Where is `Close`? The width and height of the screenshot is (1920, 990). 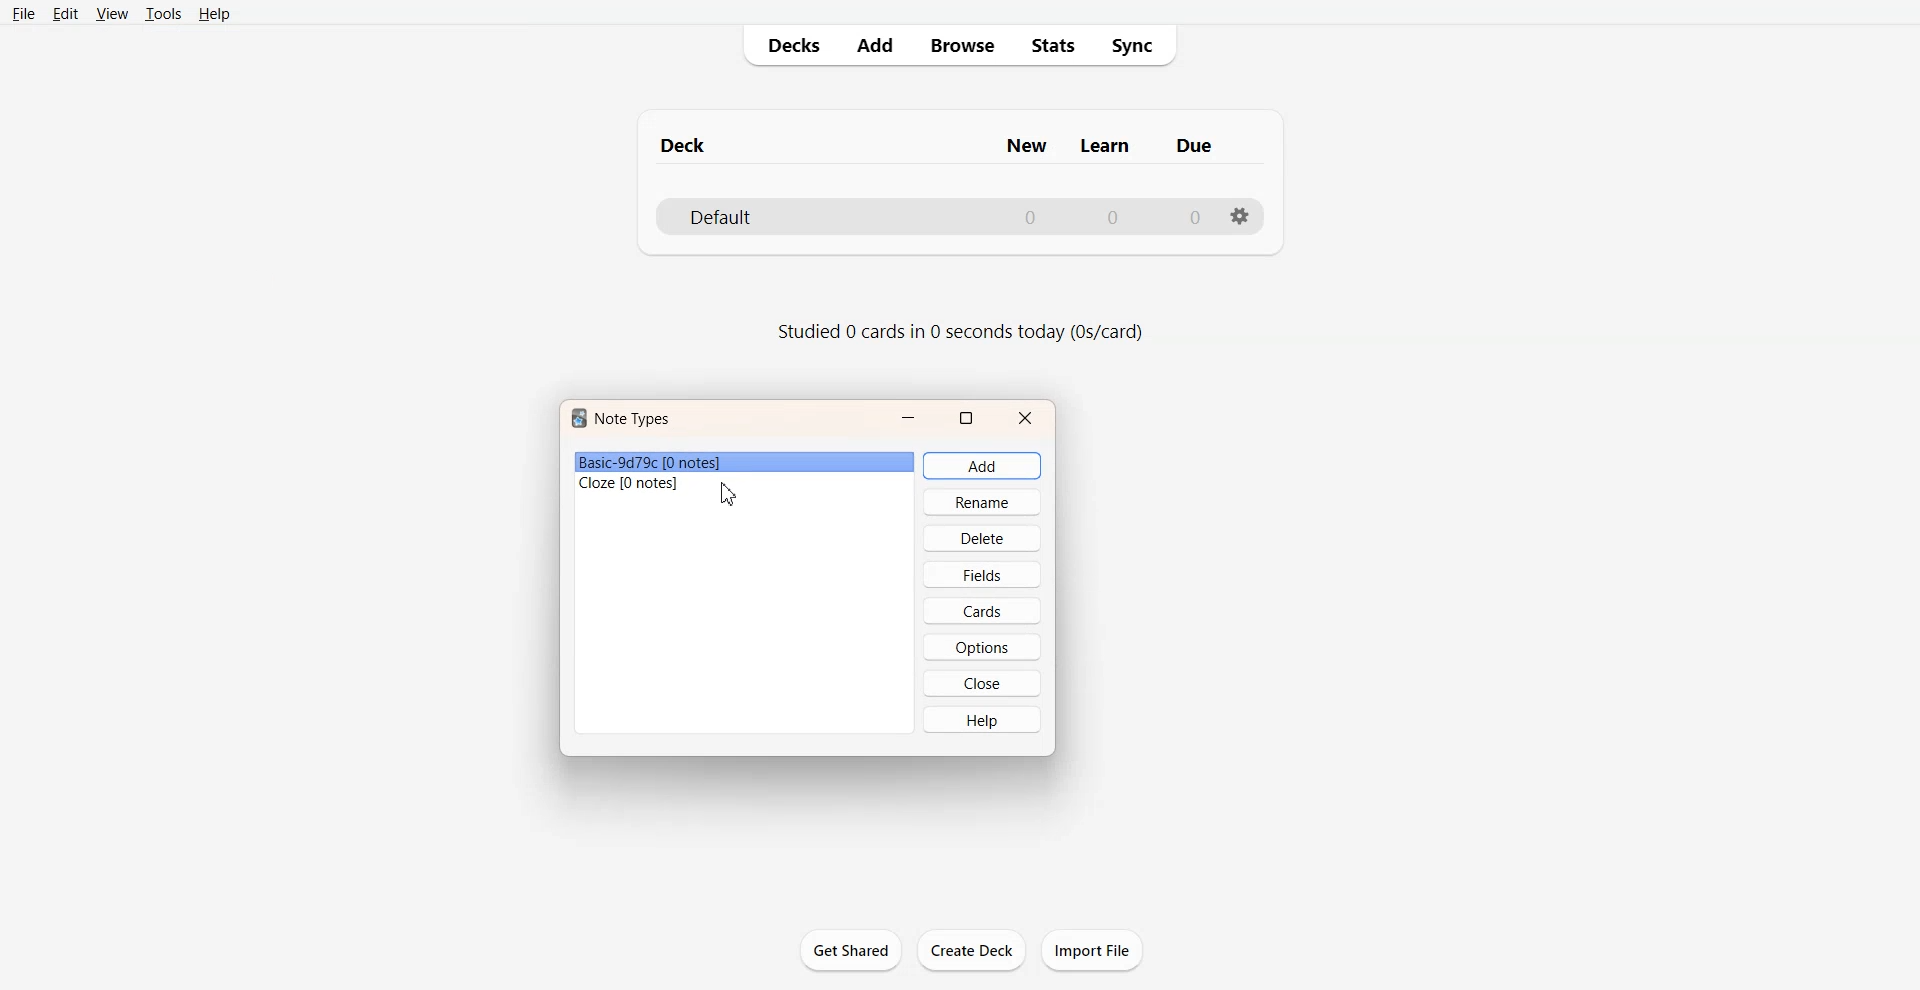 Close is located at coordinates (982, 682).